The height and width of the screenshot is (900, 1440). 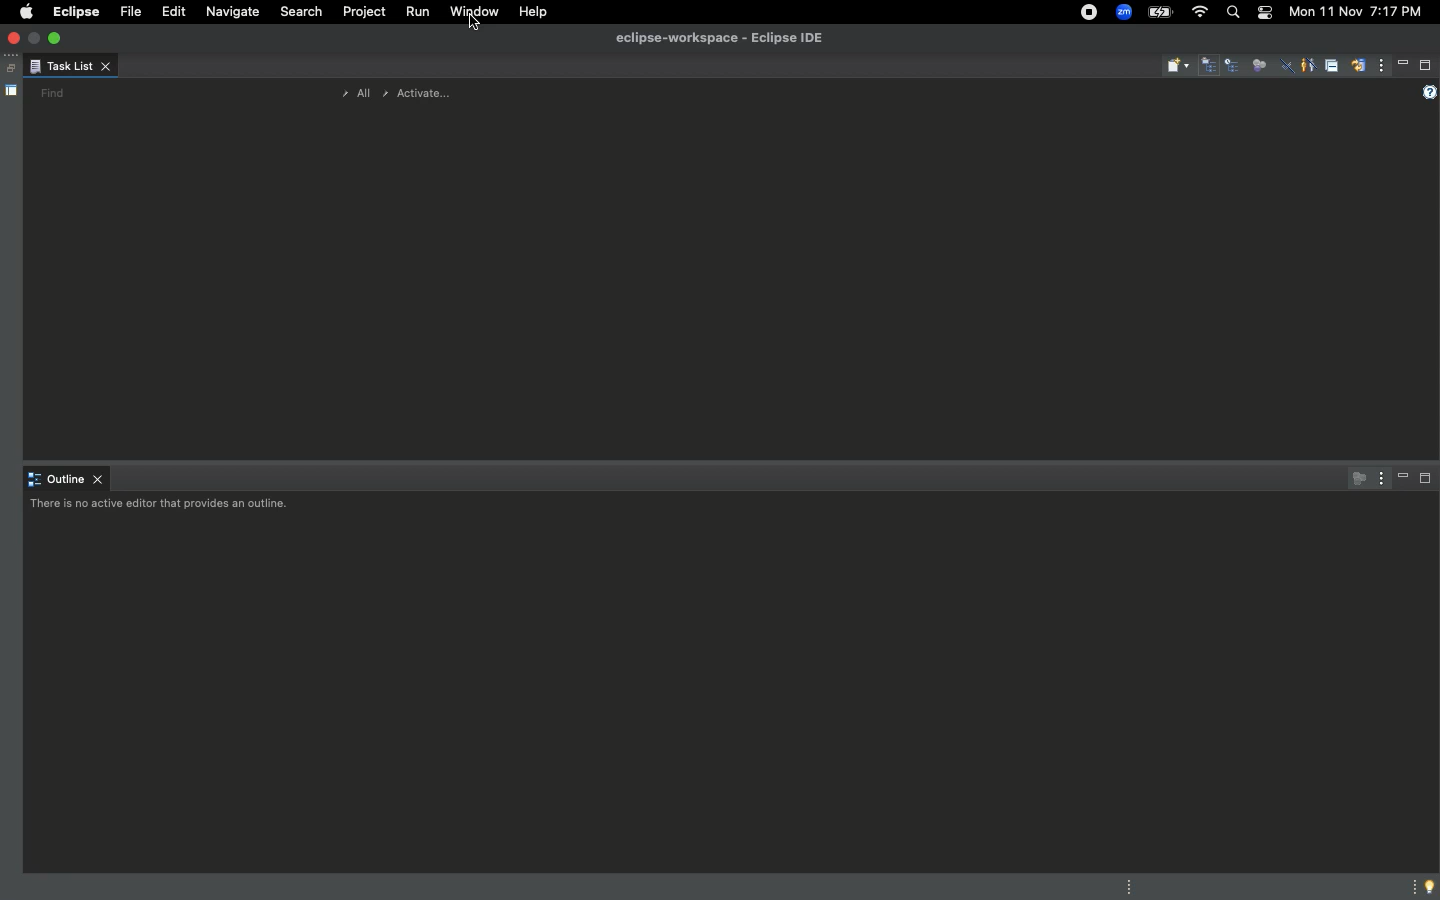 What do you see at coordinates (233, 14) in the screenshot?
I see `Navigate` at bounding box center [233, 14].